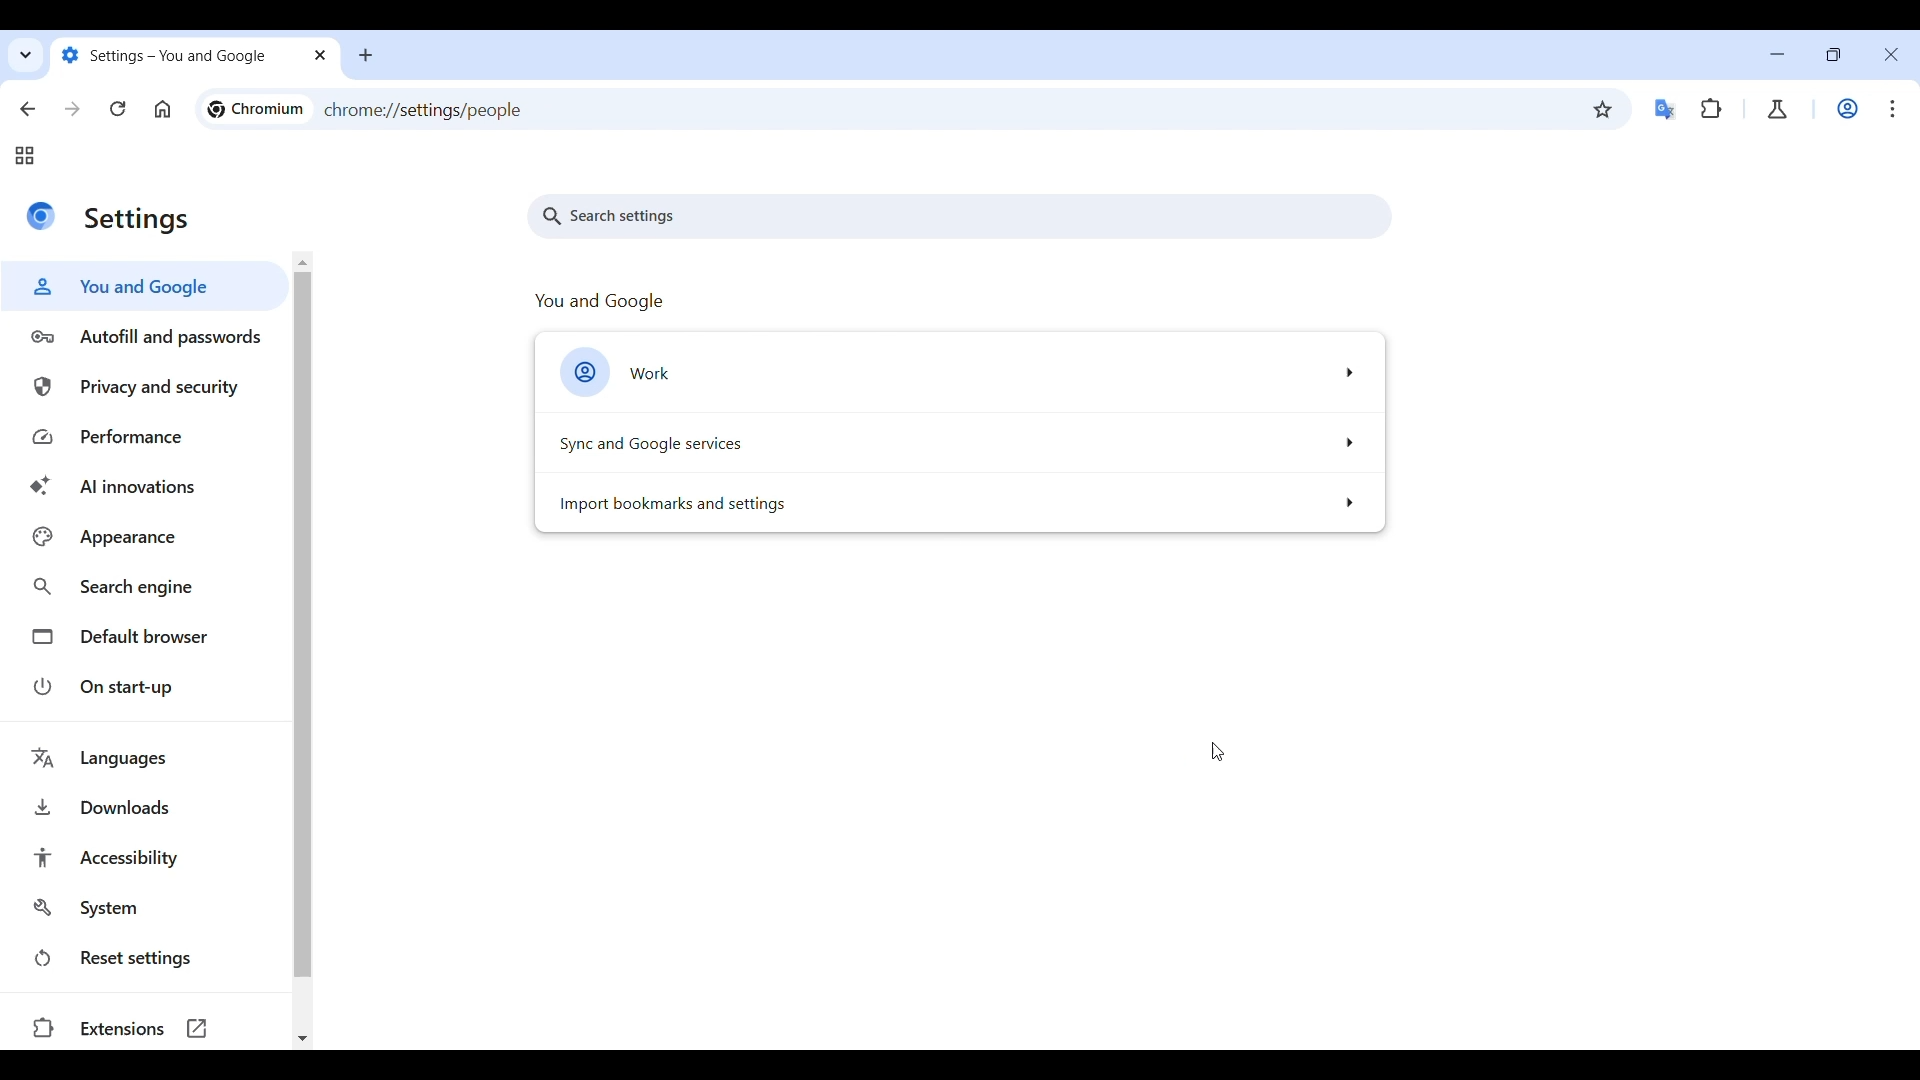  What do you see at coordinates (143, 286) in the screenshot?
I see `You and Google` at bounding box center [143, 286].